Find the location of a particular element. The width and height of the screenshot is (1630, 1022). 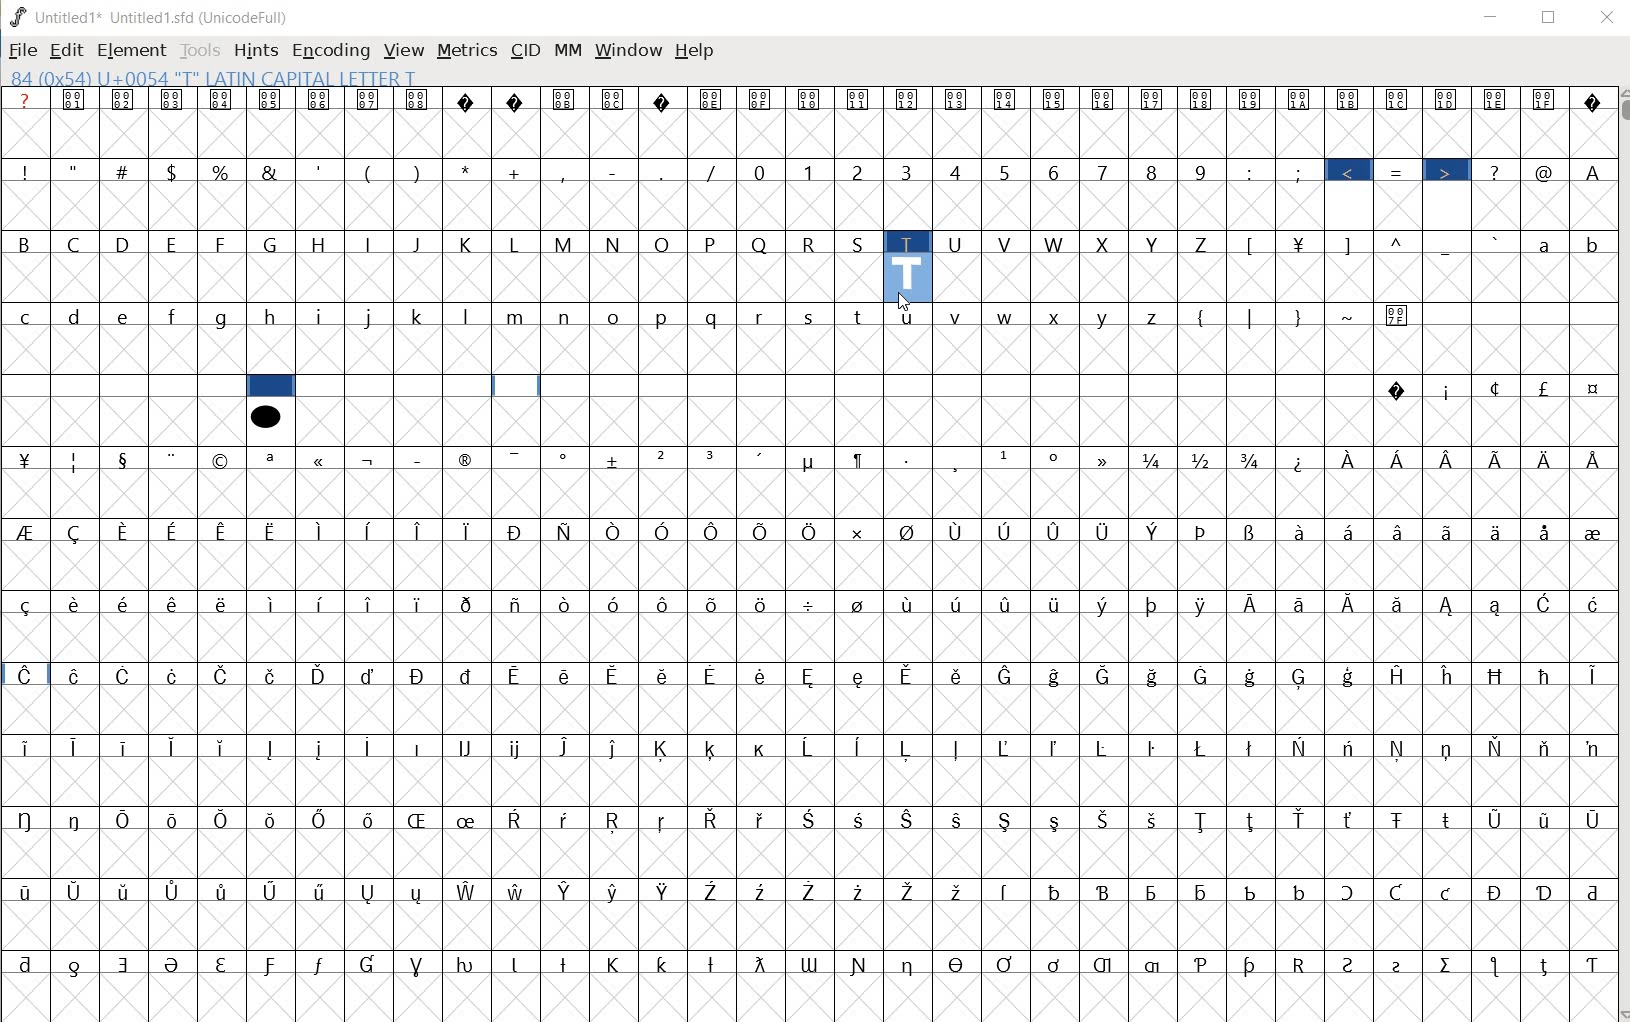

 is located at coordinates (419, 891).